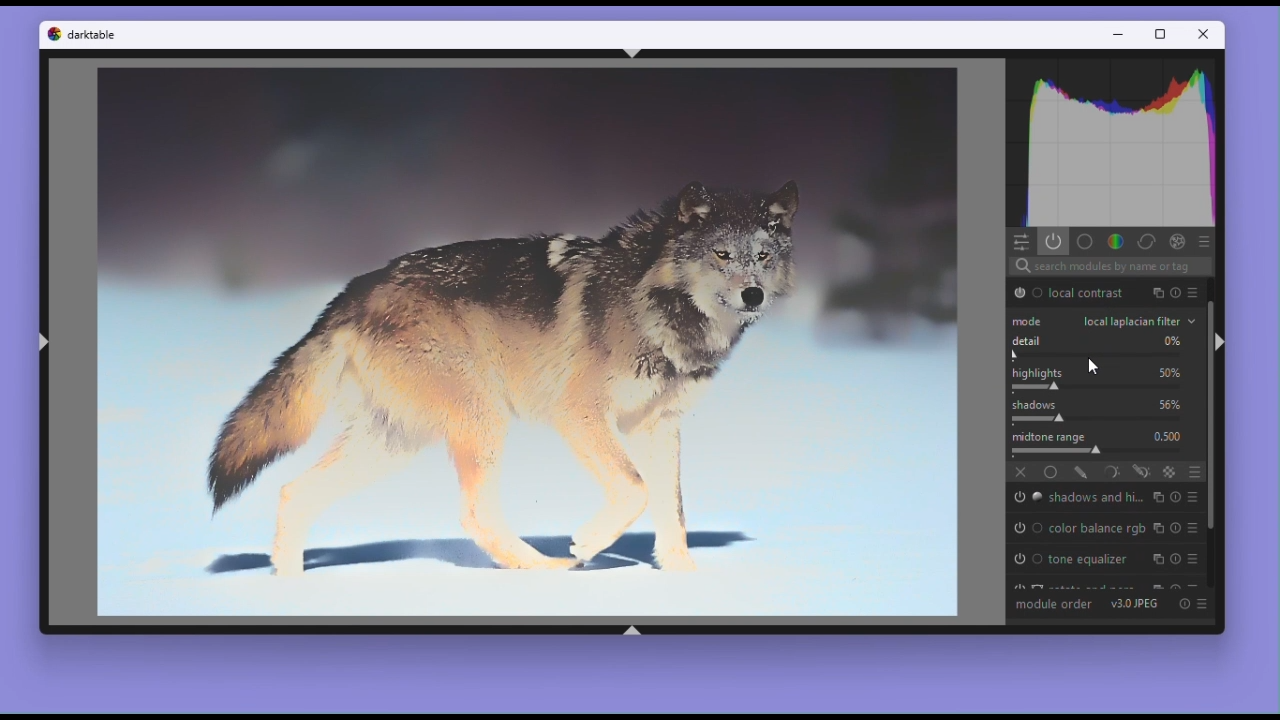 The width and height of the screenshot is (1280, 720). I want to click on Present, so click(1198, 560).